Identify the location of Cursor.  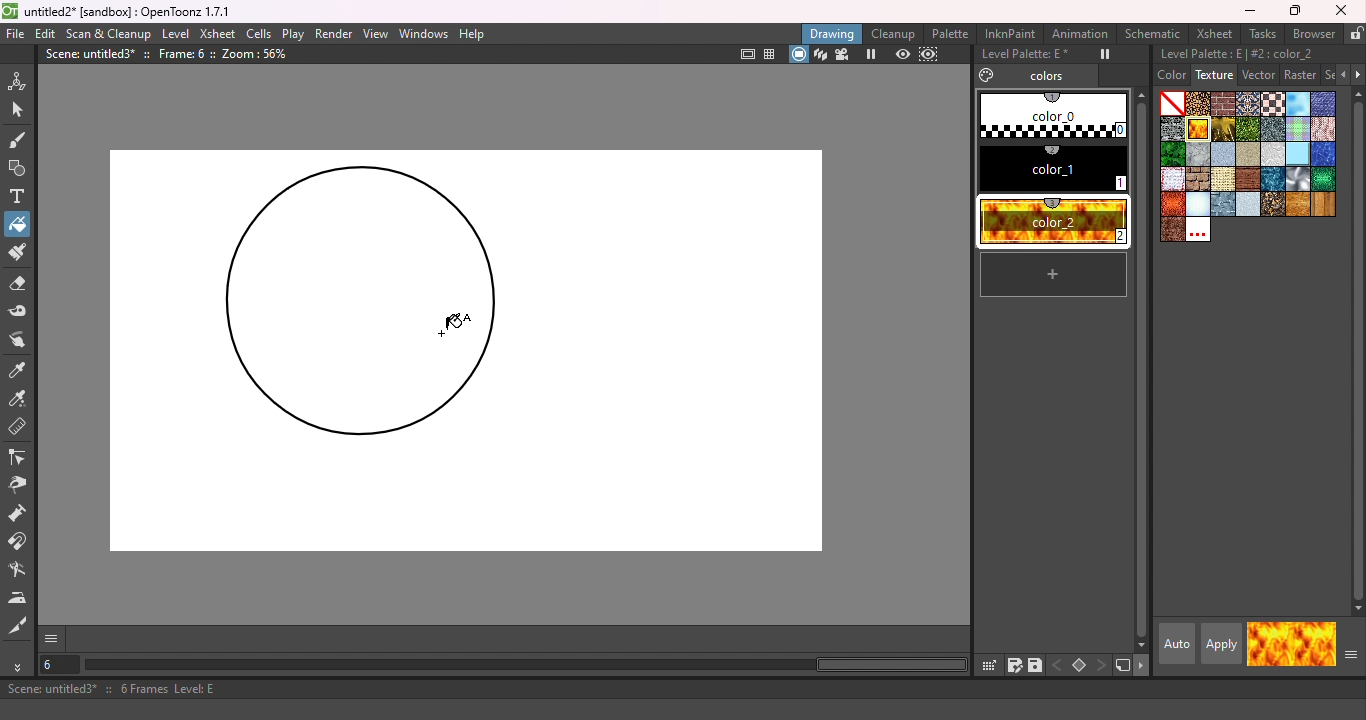
(37, 225).